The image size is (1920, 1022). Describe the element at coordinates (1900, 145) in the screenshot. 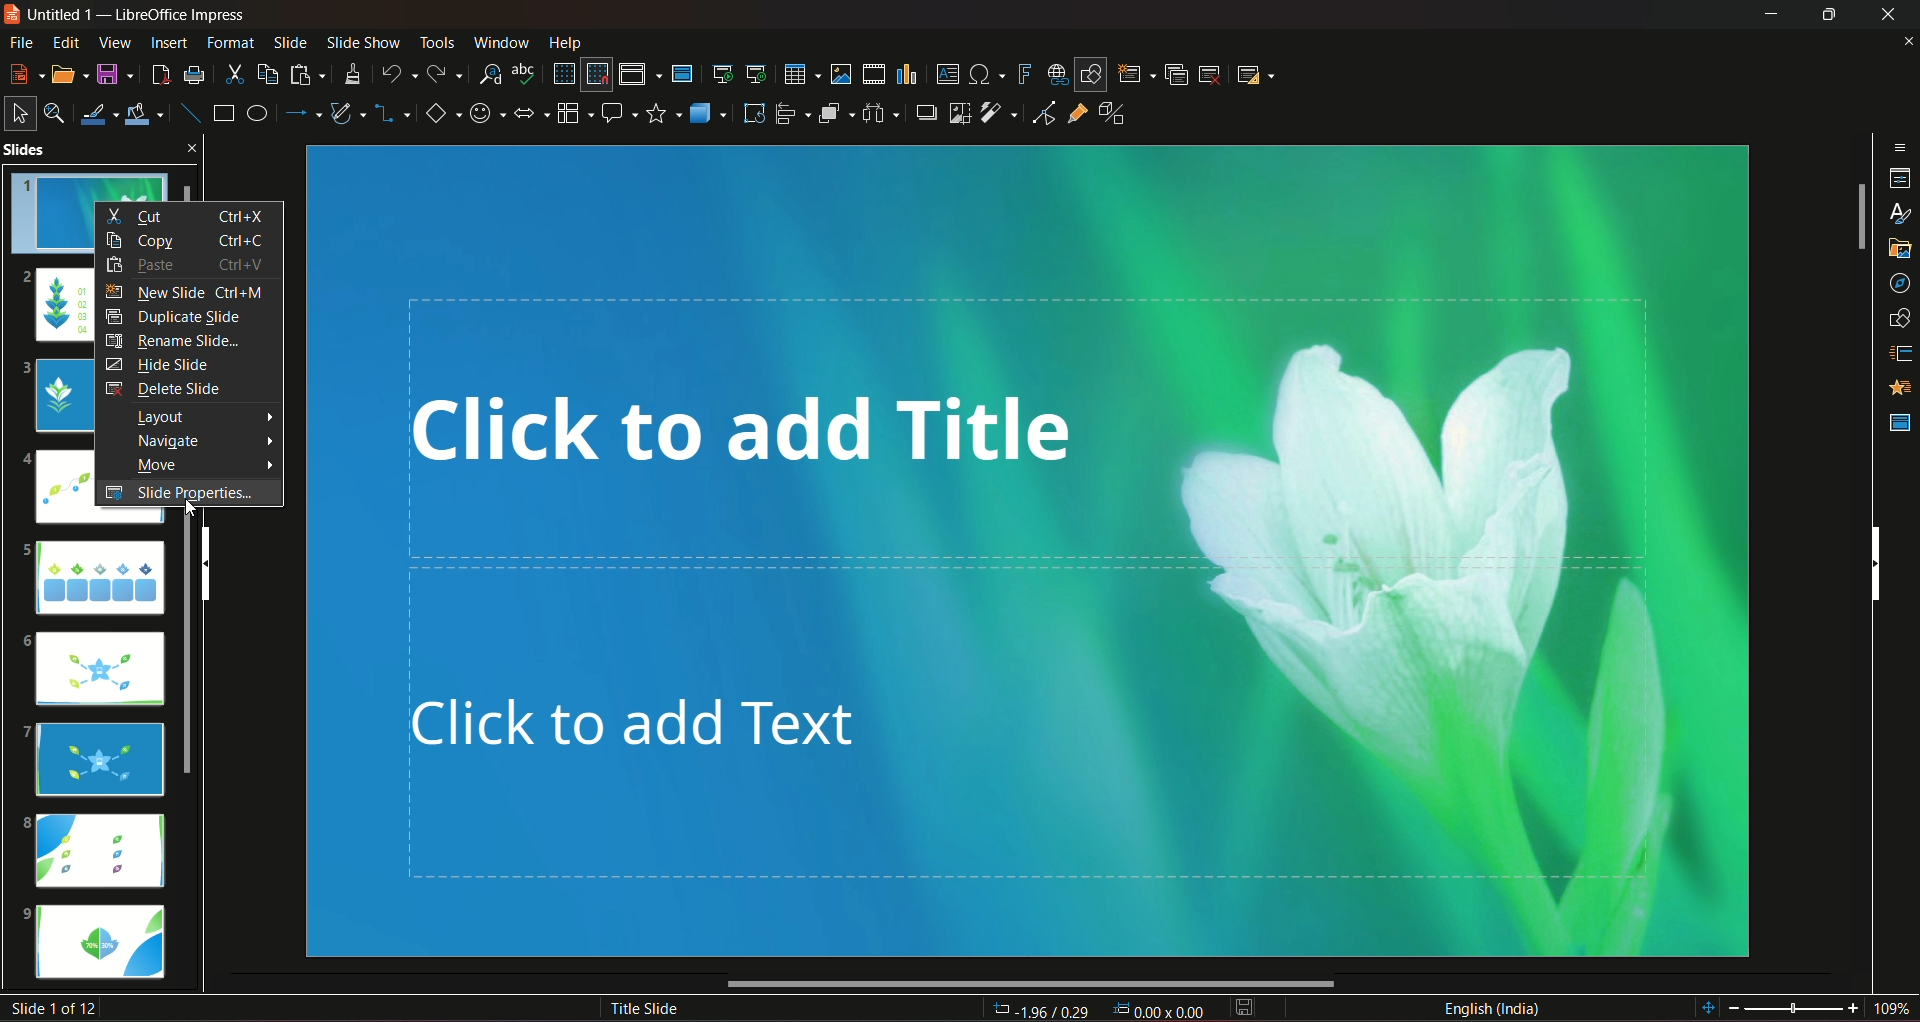

I see `sidebar settings` at that location.